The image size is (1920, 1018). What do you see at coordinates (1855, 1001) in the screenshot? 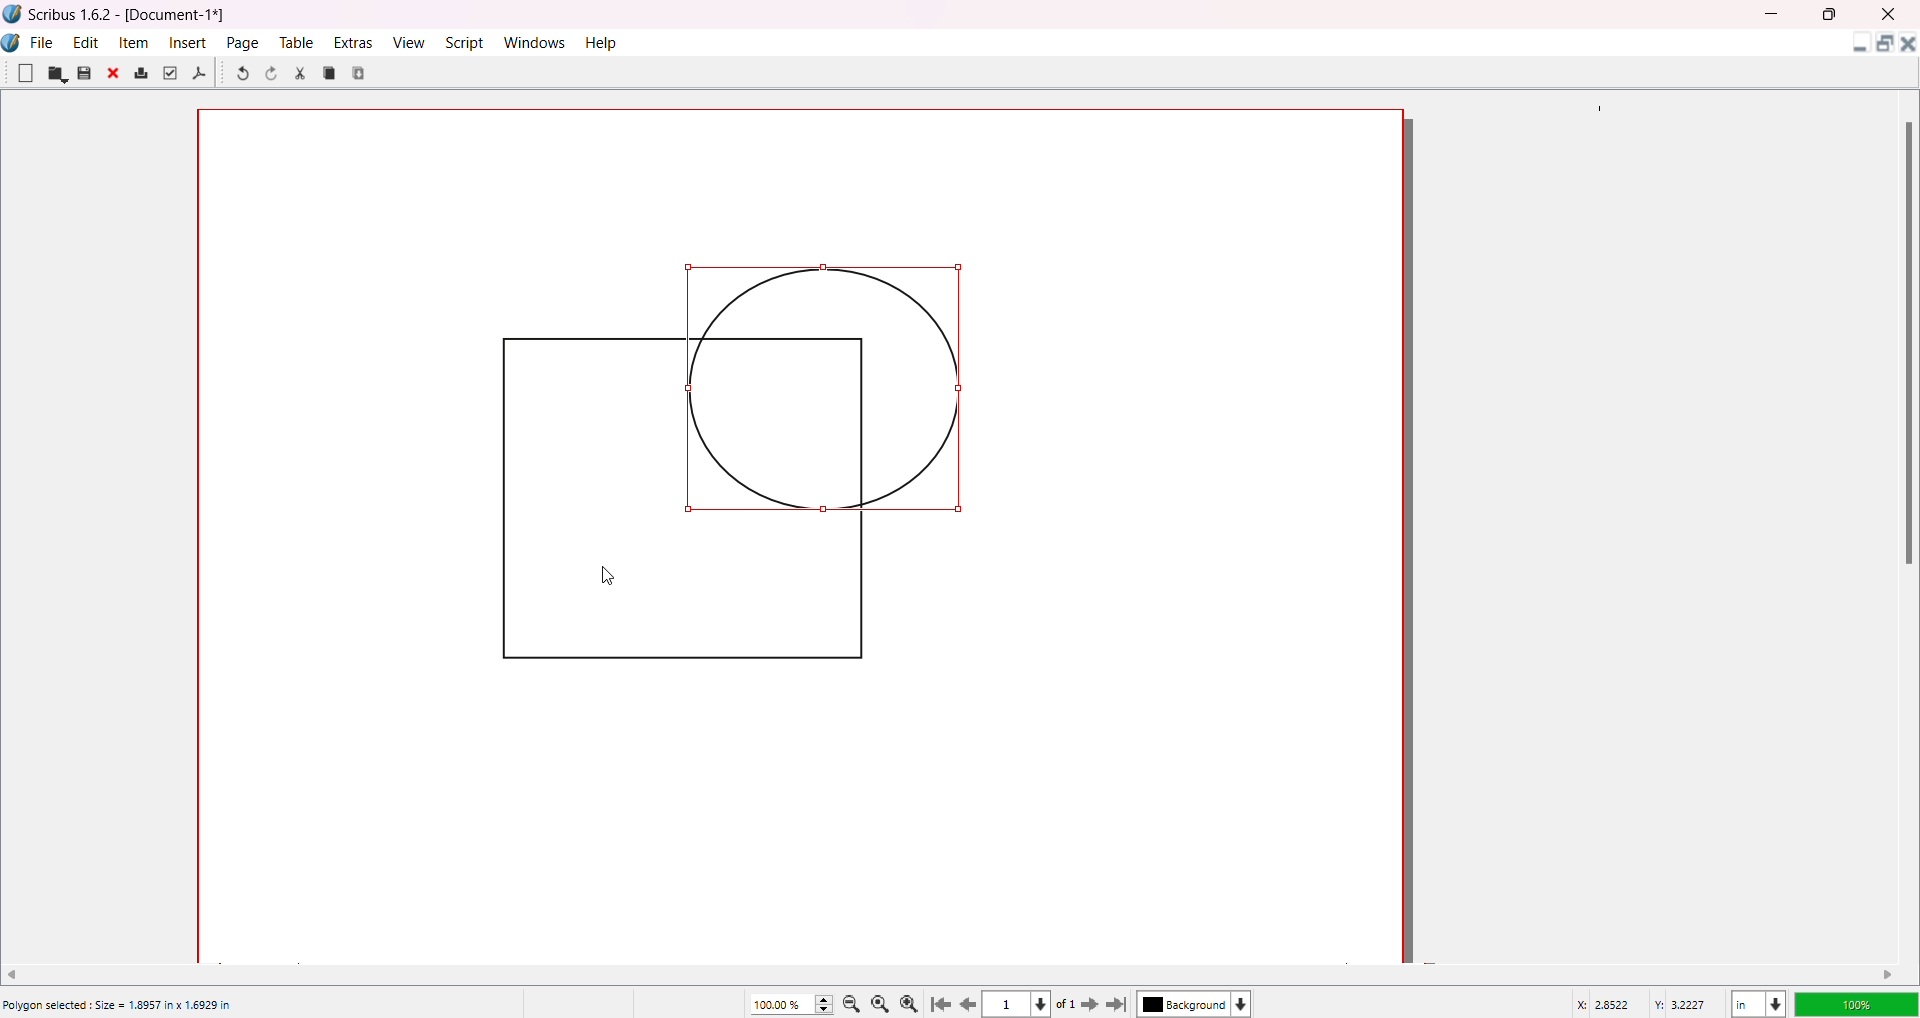
I see `Opacity` at bounding box center [1855, 1001].